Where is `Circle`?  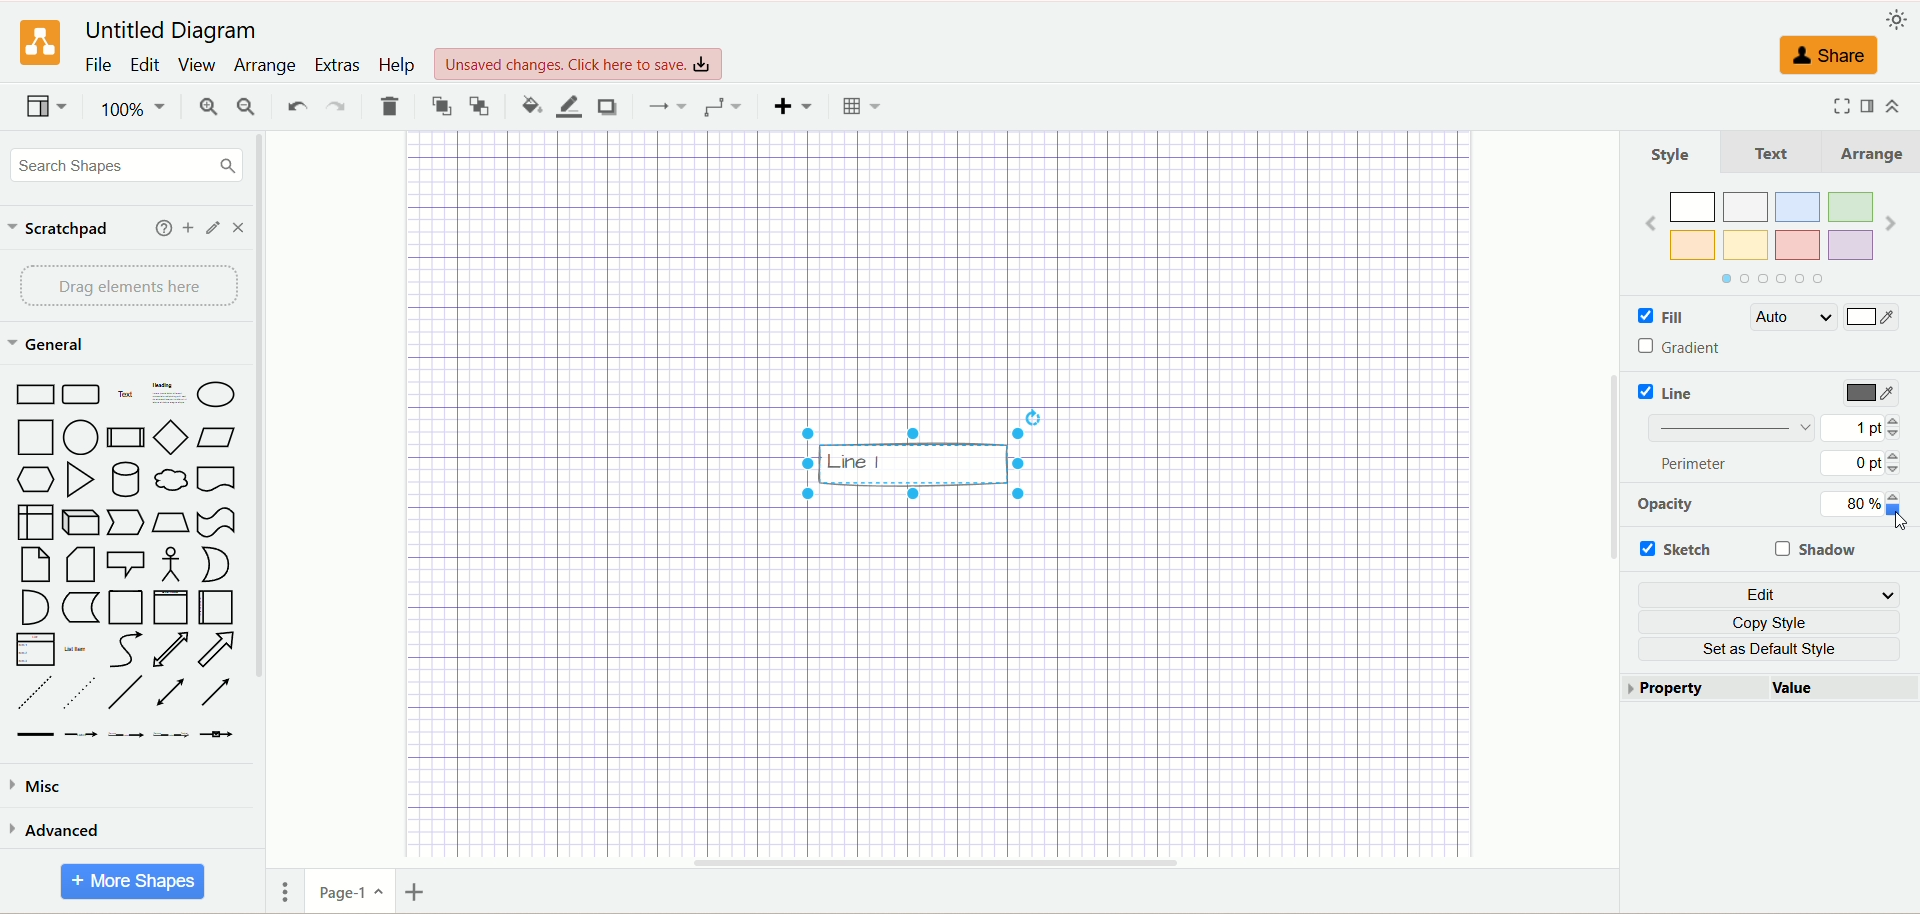
Circle is located at coordinates (81, 438).